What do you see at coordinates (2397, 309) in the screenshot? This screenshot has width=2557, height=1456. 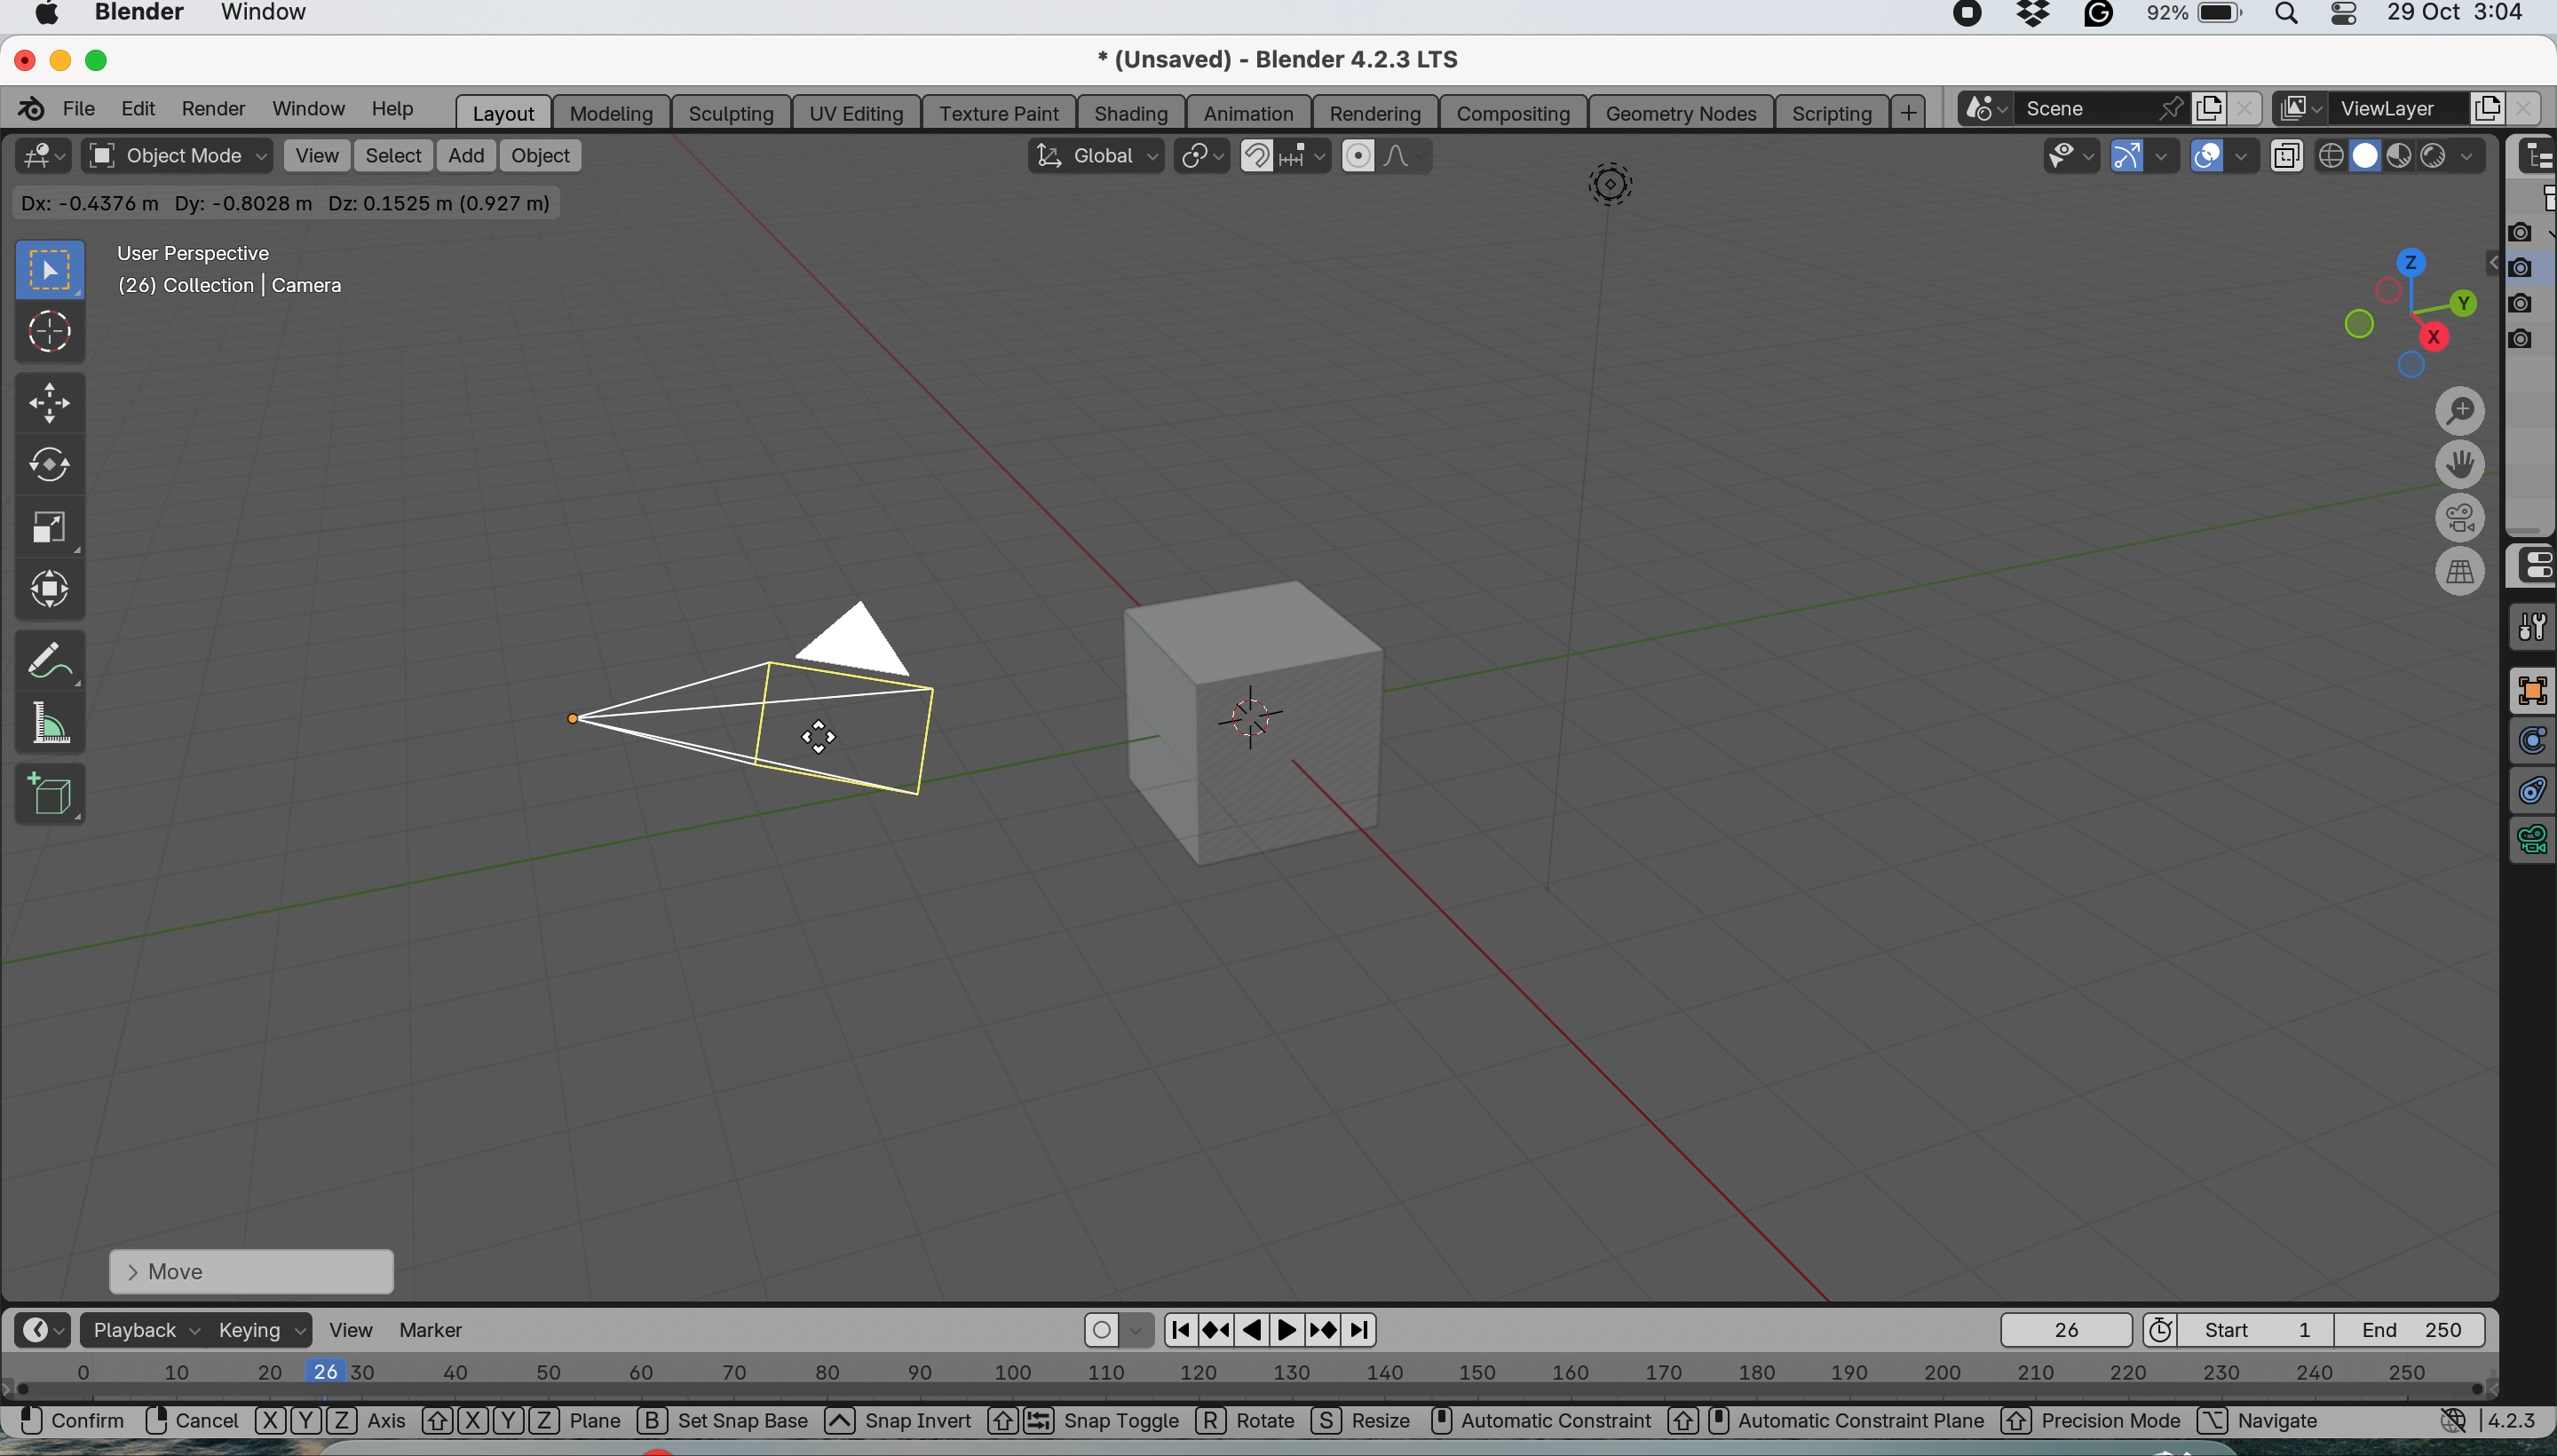 I see `preset viewpoints` at bounding box center [2397, 309].